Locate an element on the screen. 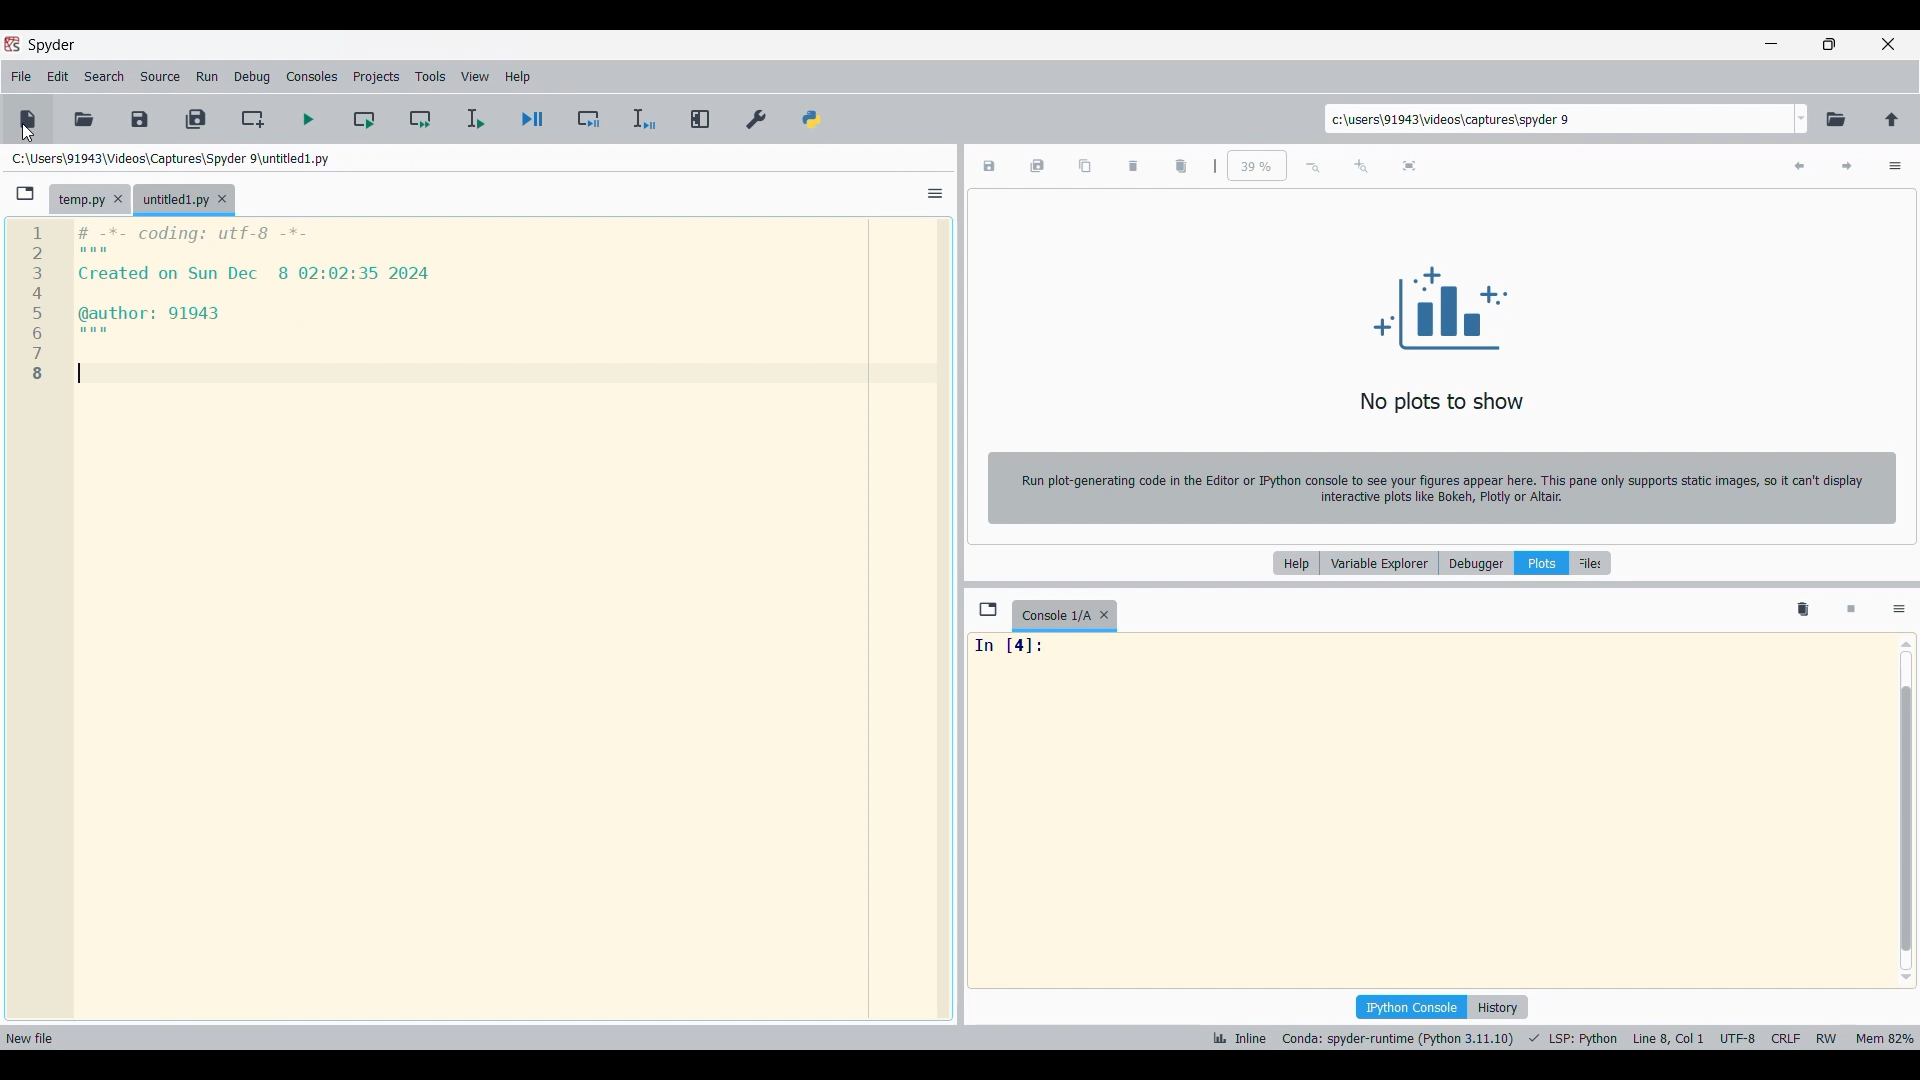 The width and height of the screenshot is (1920, 1080). Save is located at coordinates (139, 118).